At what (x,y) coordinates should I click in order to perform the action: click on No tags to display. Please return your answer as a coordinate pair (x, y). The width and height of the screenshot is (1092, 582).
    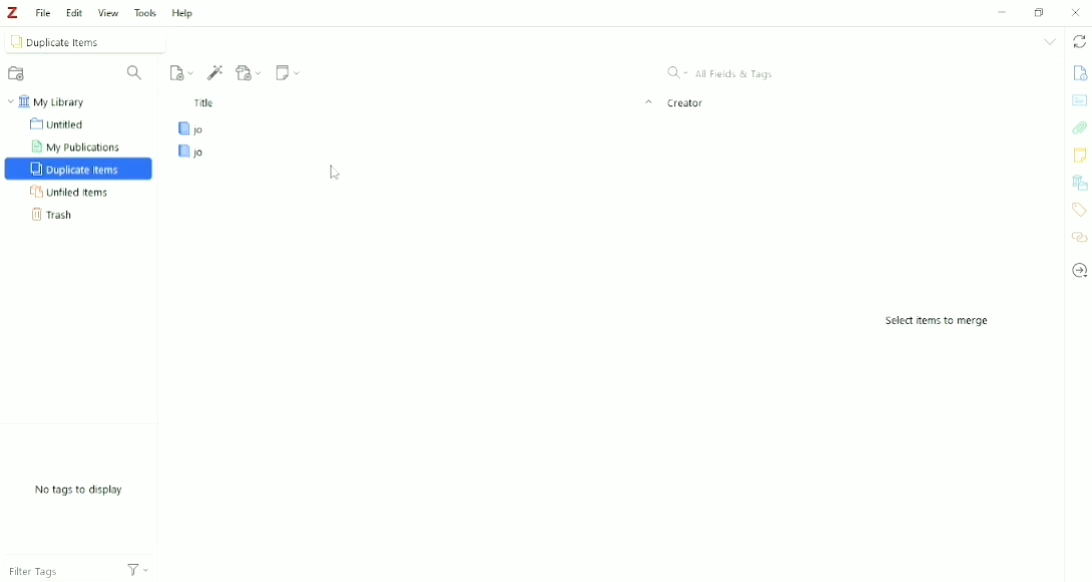
    Looking at the image, I should click on (78, 491).